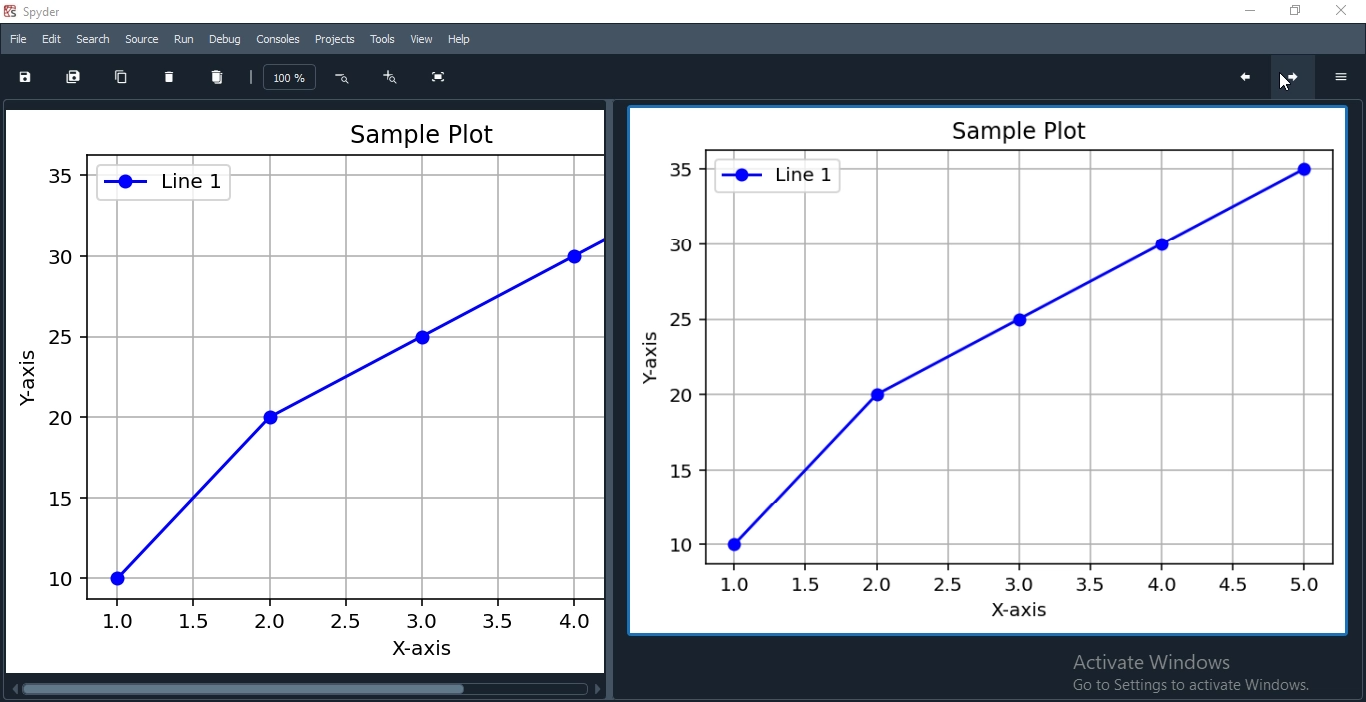  Describe the element at coordinates (17, 38) in the screenshot. I see `File ` at that location.